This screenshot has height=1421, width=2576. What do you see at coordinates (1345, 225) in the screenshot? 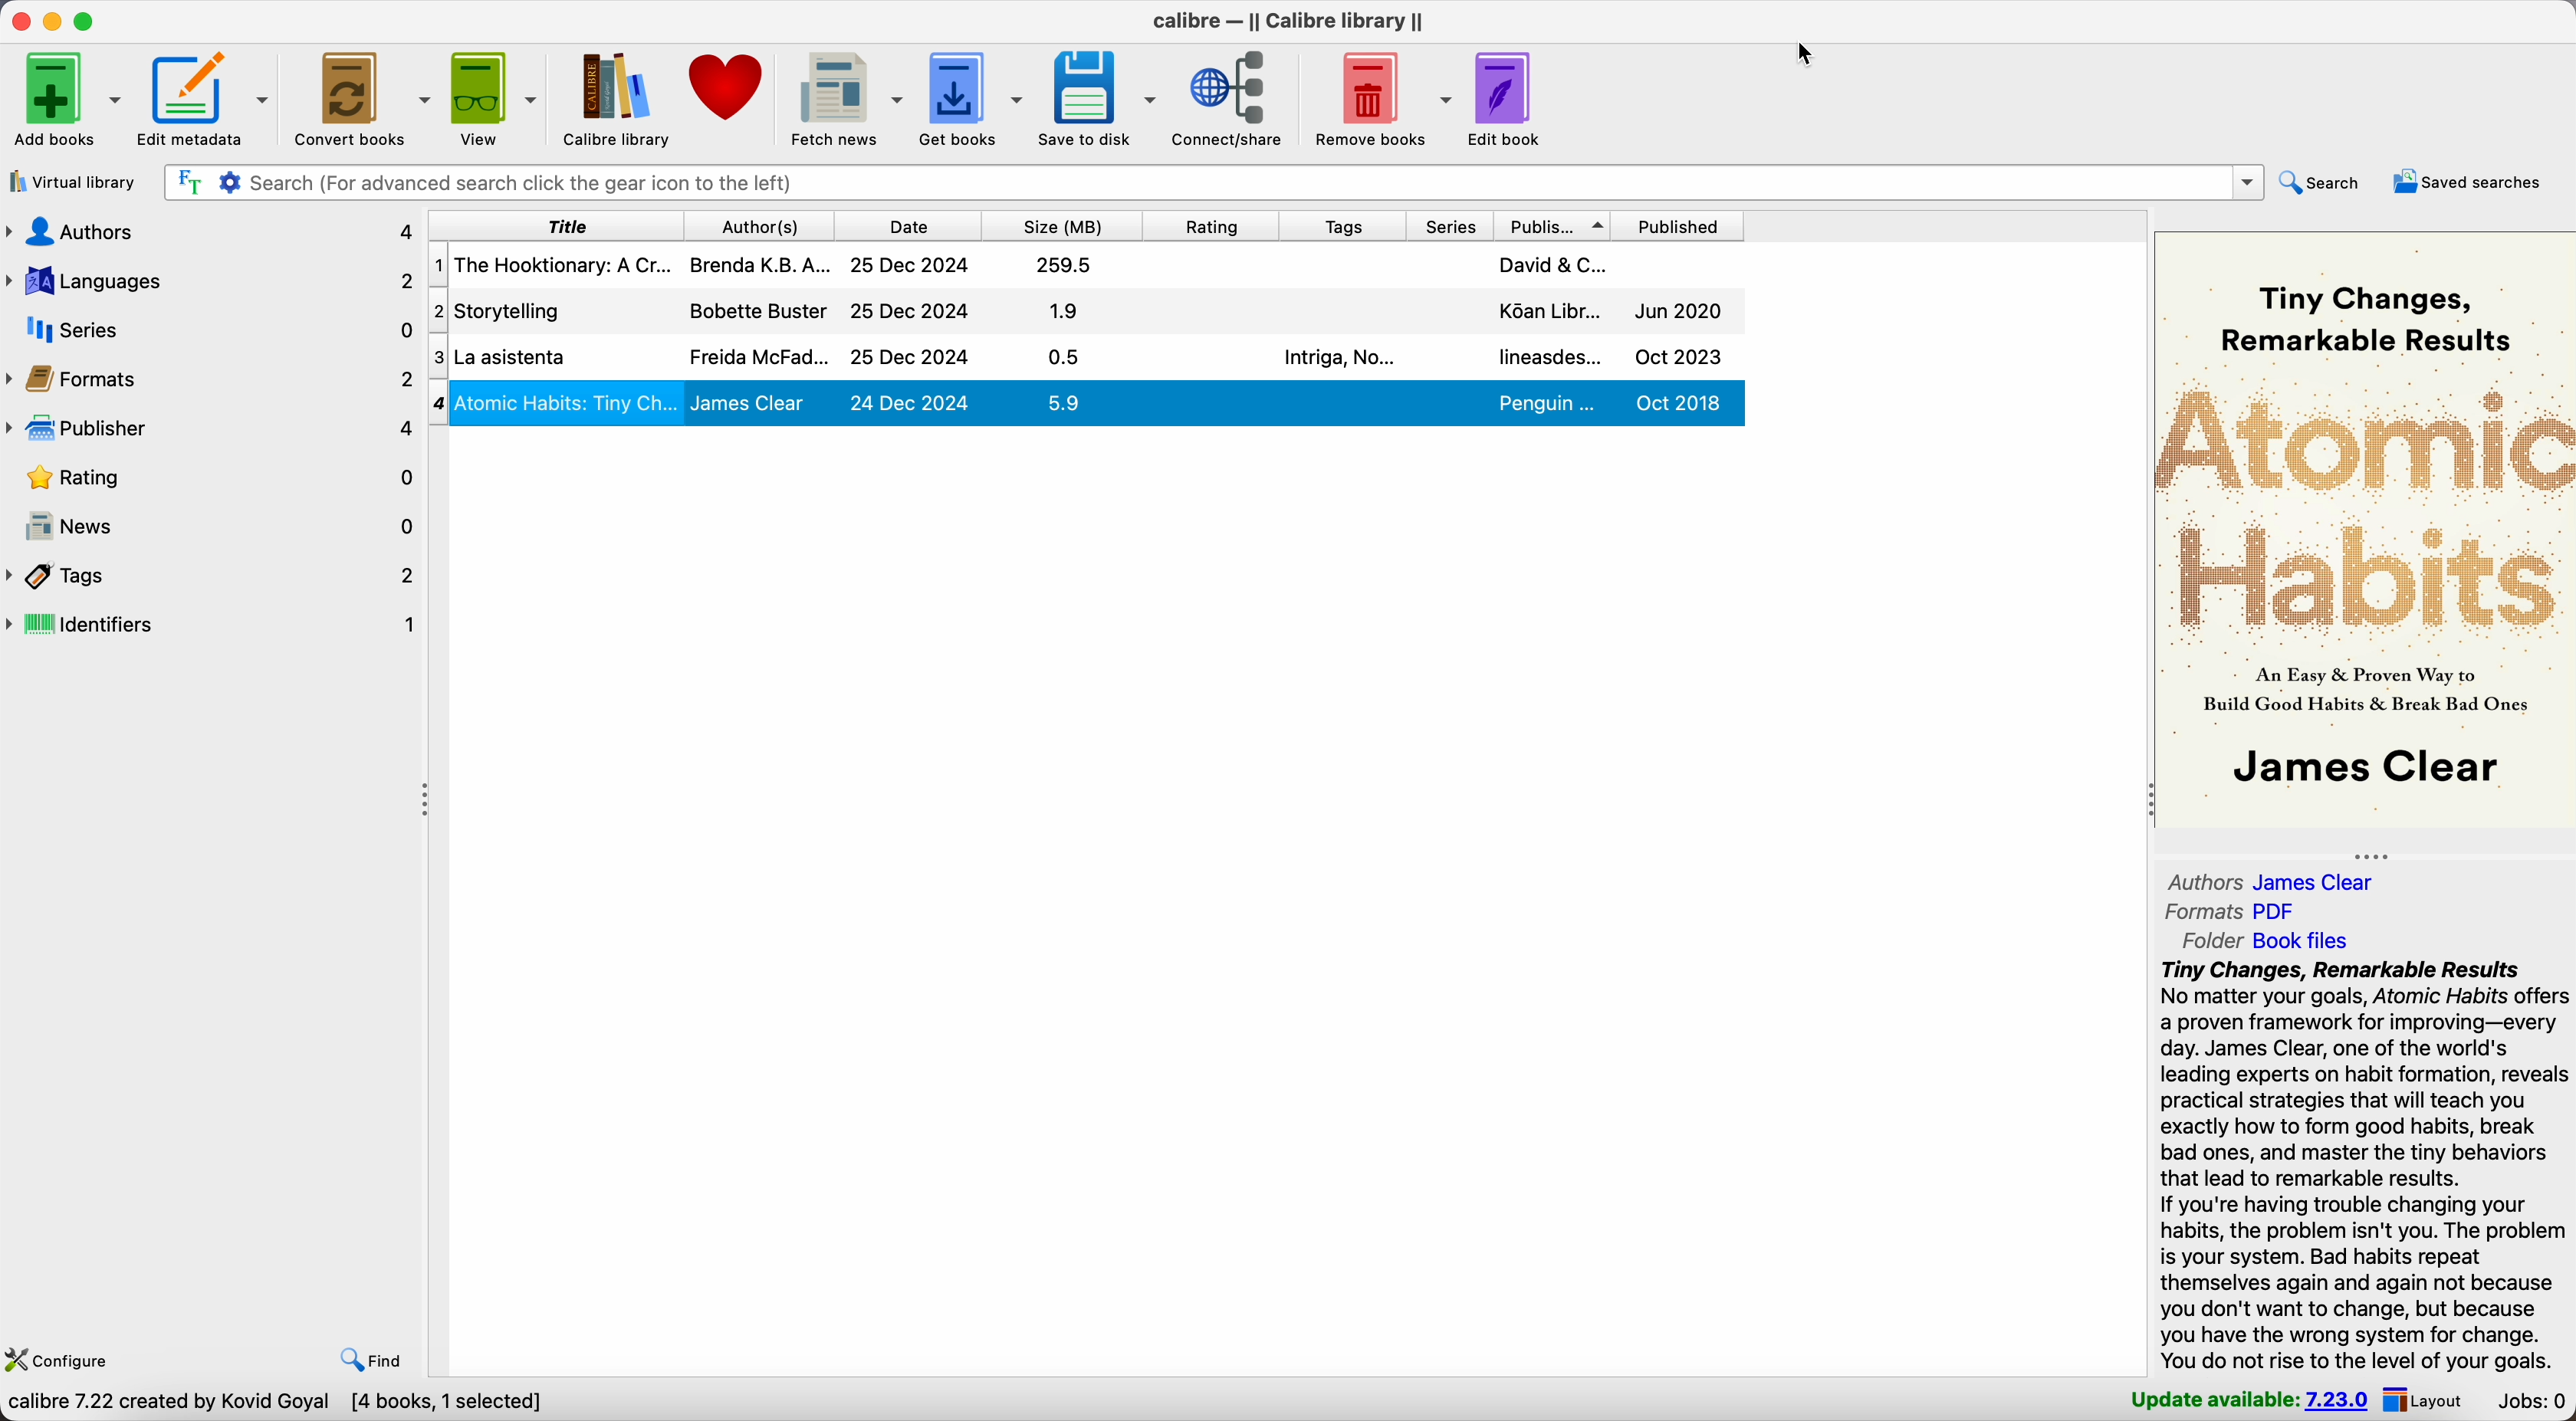
I see `tags` at bounding box center [1345, 225].